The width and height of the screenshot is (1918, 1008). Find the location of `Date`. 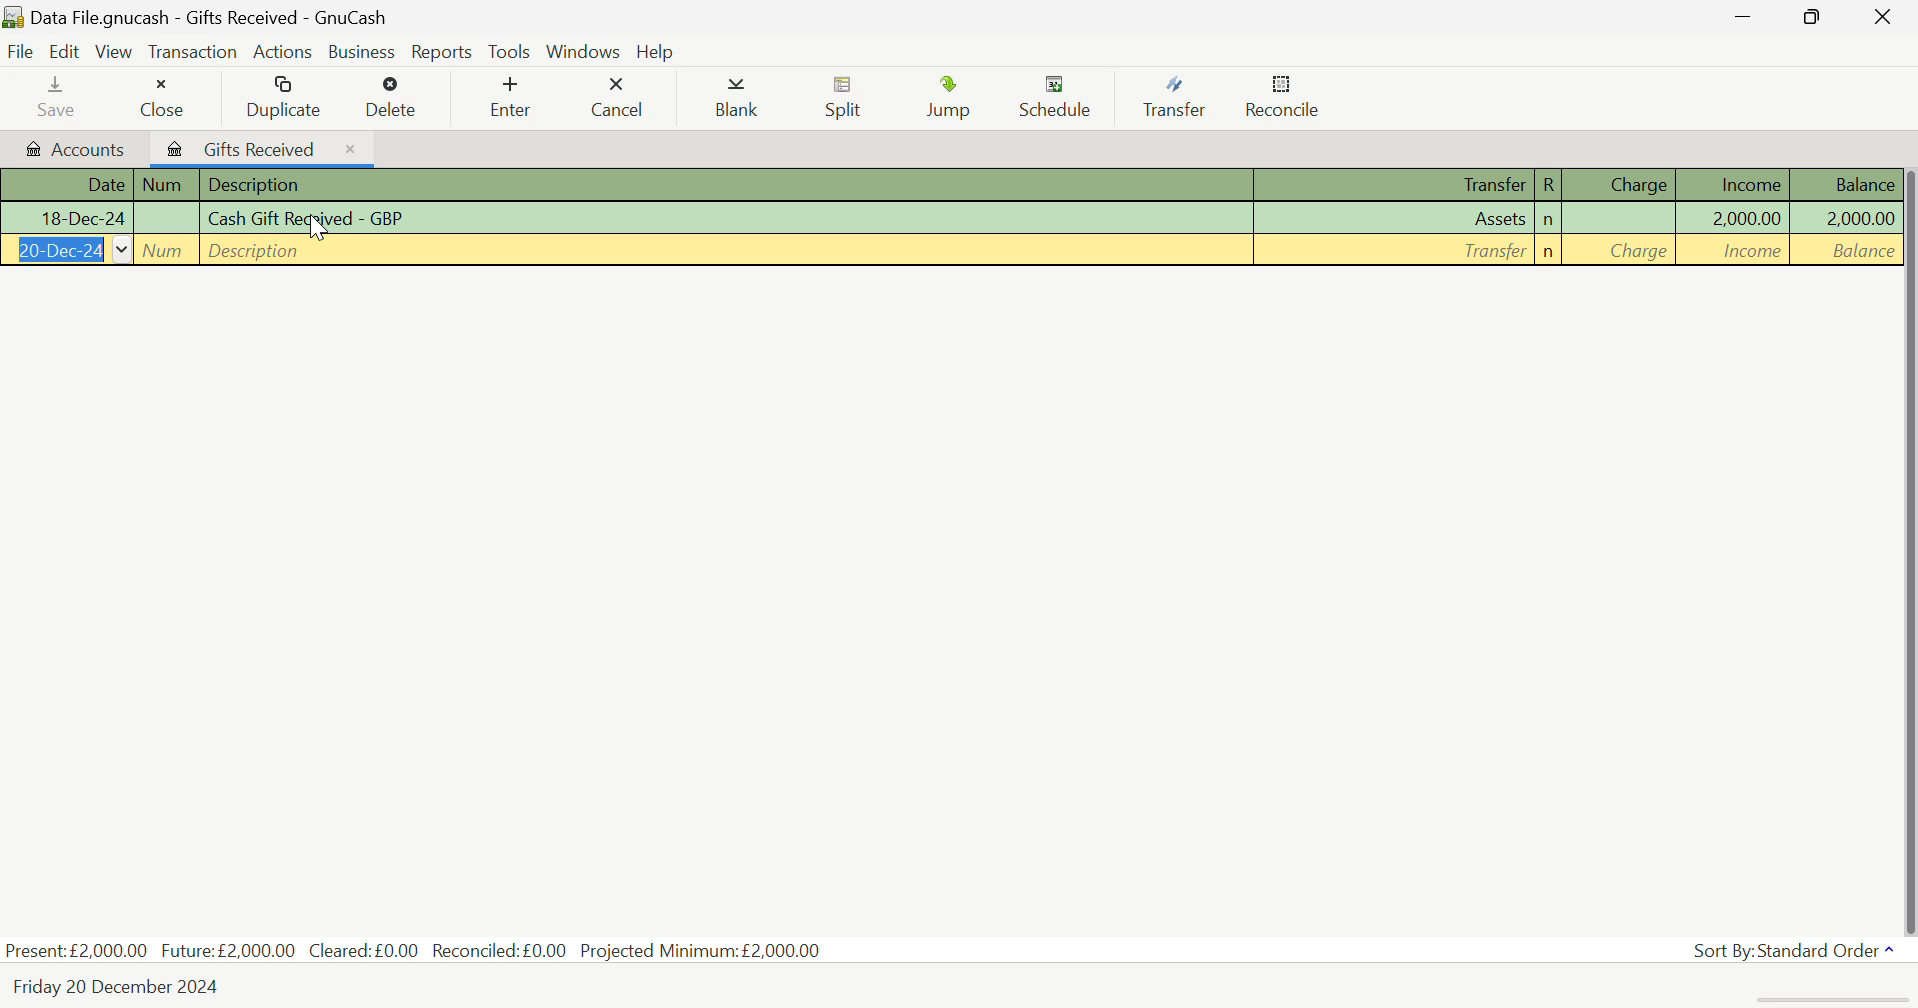

Date is located at coordinates (66, 220).